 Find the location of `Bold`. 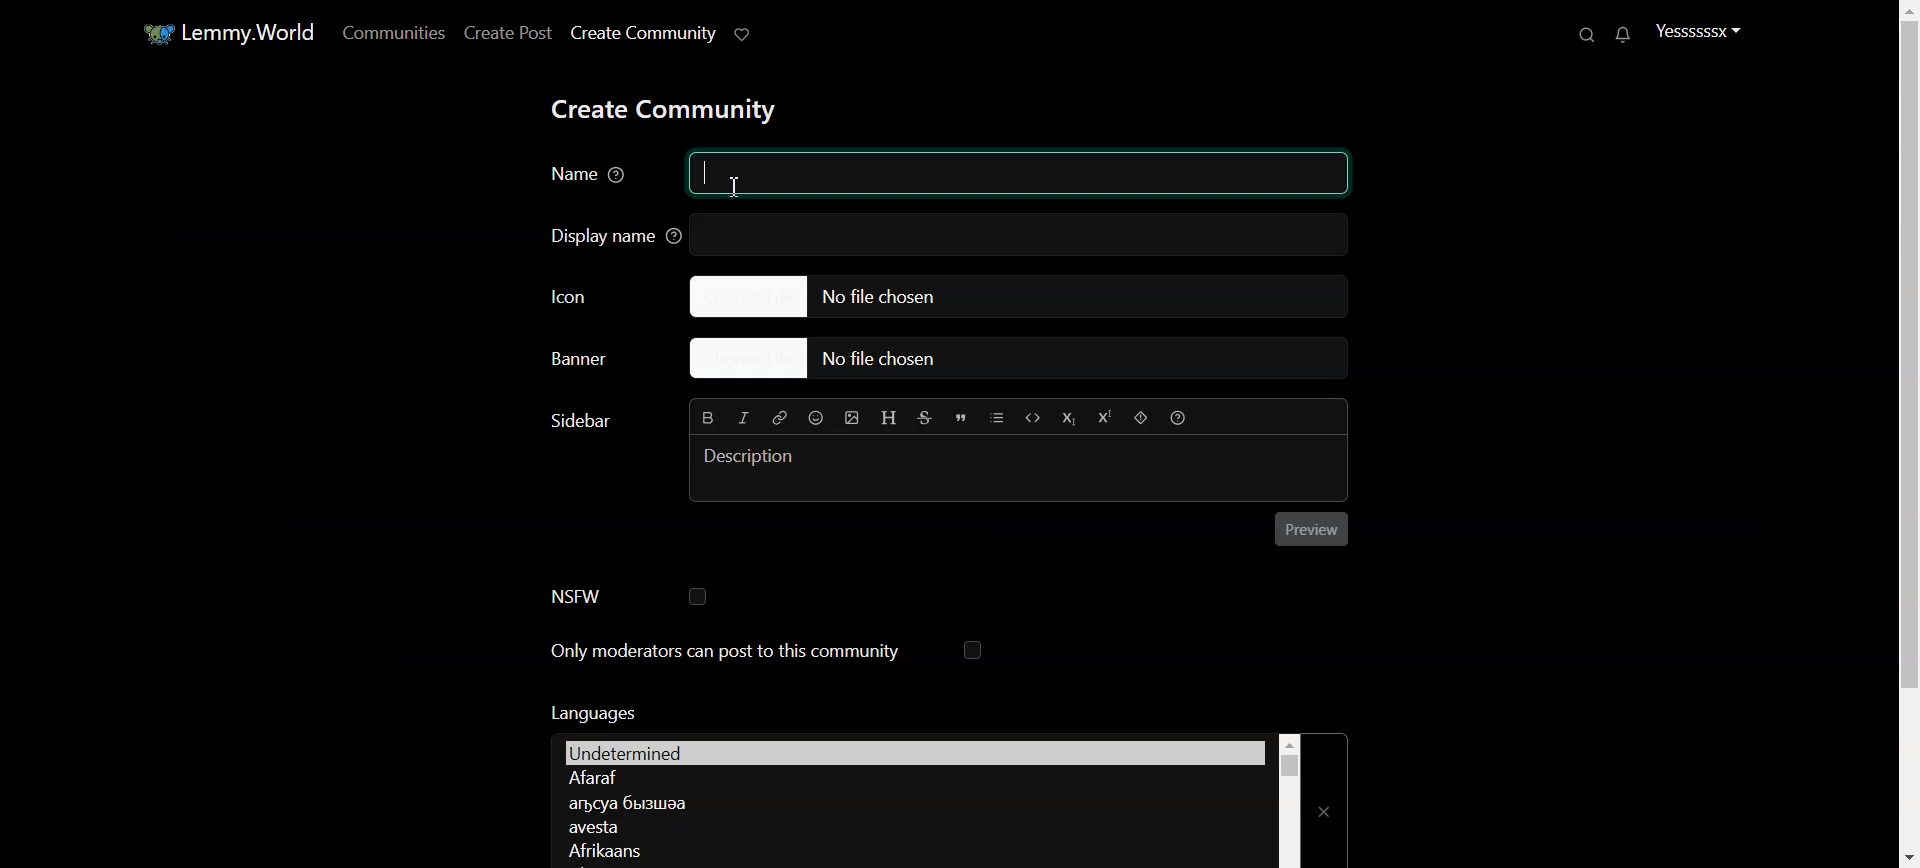

Bold is located at coordinates (709, 416).